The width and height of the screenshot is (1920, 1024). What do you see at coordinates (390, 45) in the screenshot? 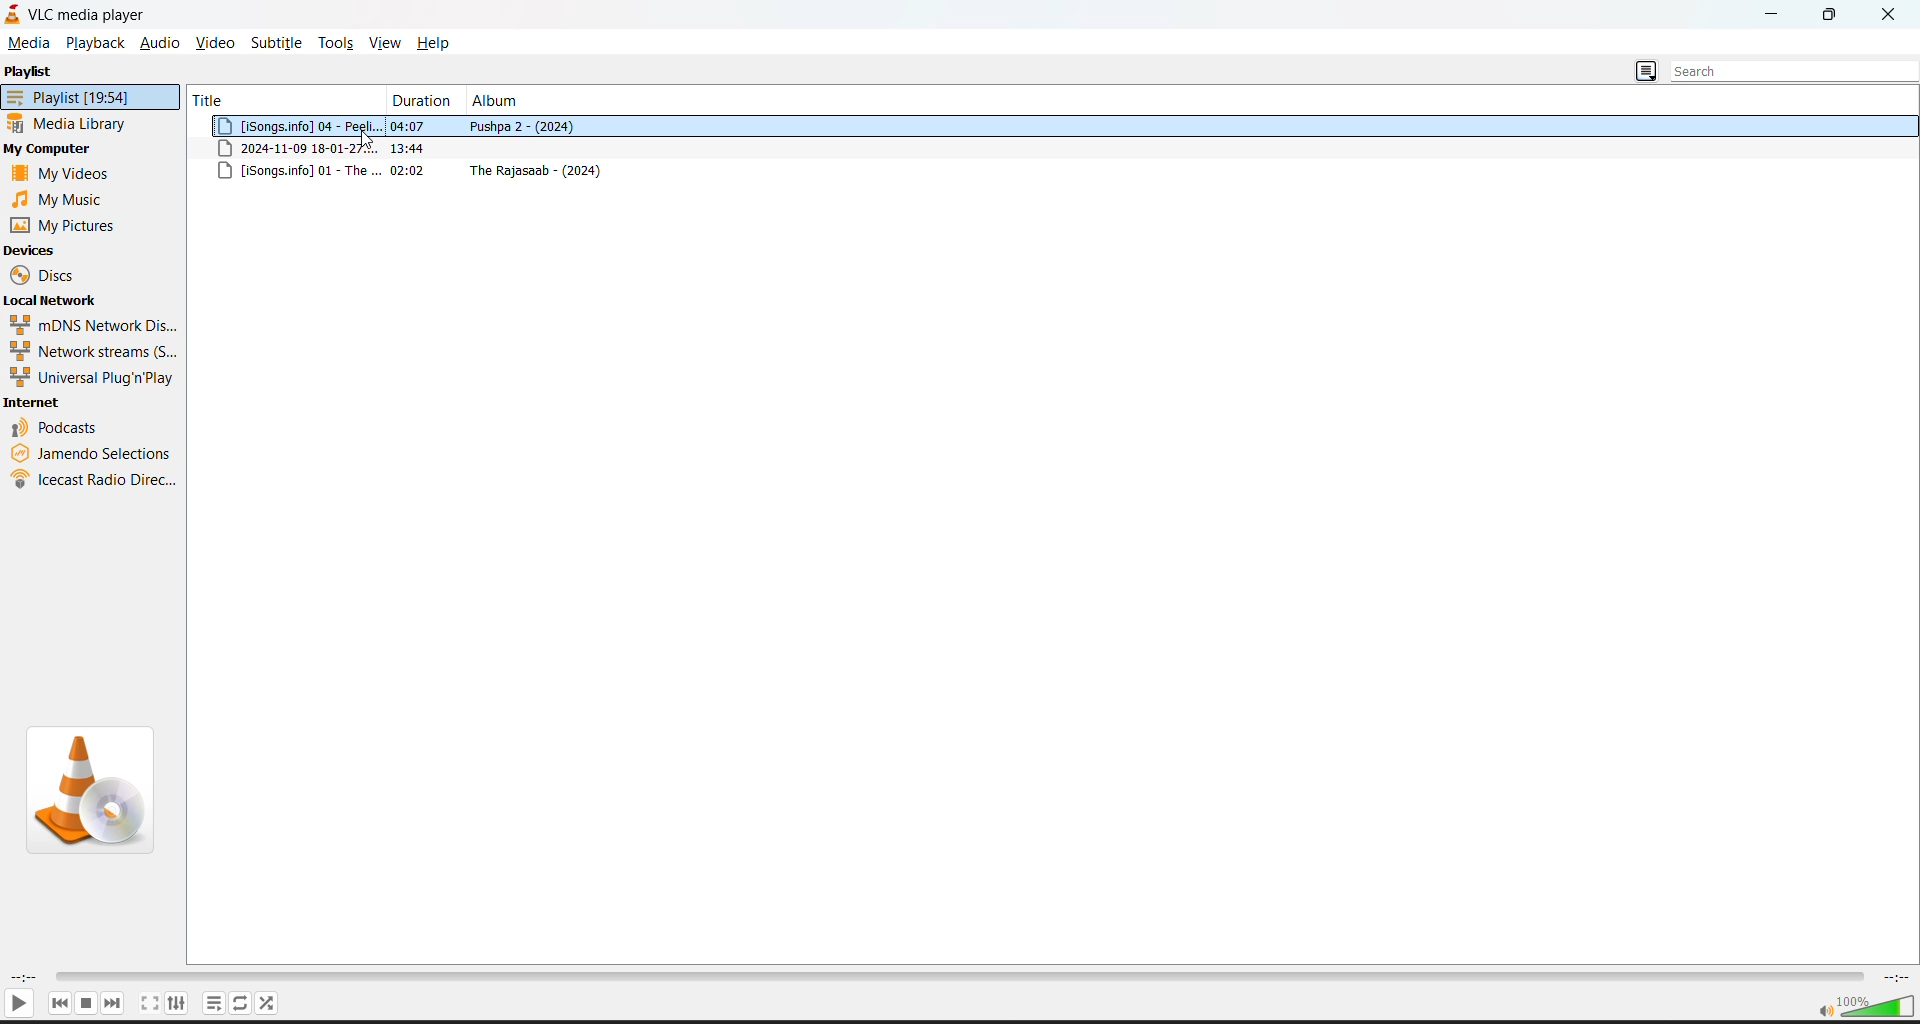
I see `view` at bounding box center [390, 45].